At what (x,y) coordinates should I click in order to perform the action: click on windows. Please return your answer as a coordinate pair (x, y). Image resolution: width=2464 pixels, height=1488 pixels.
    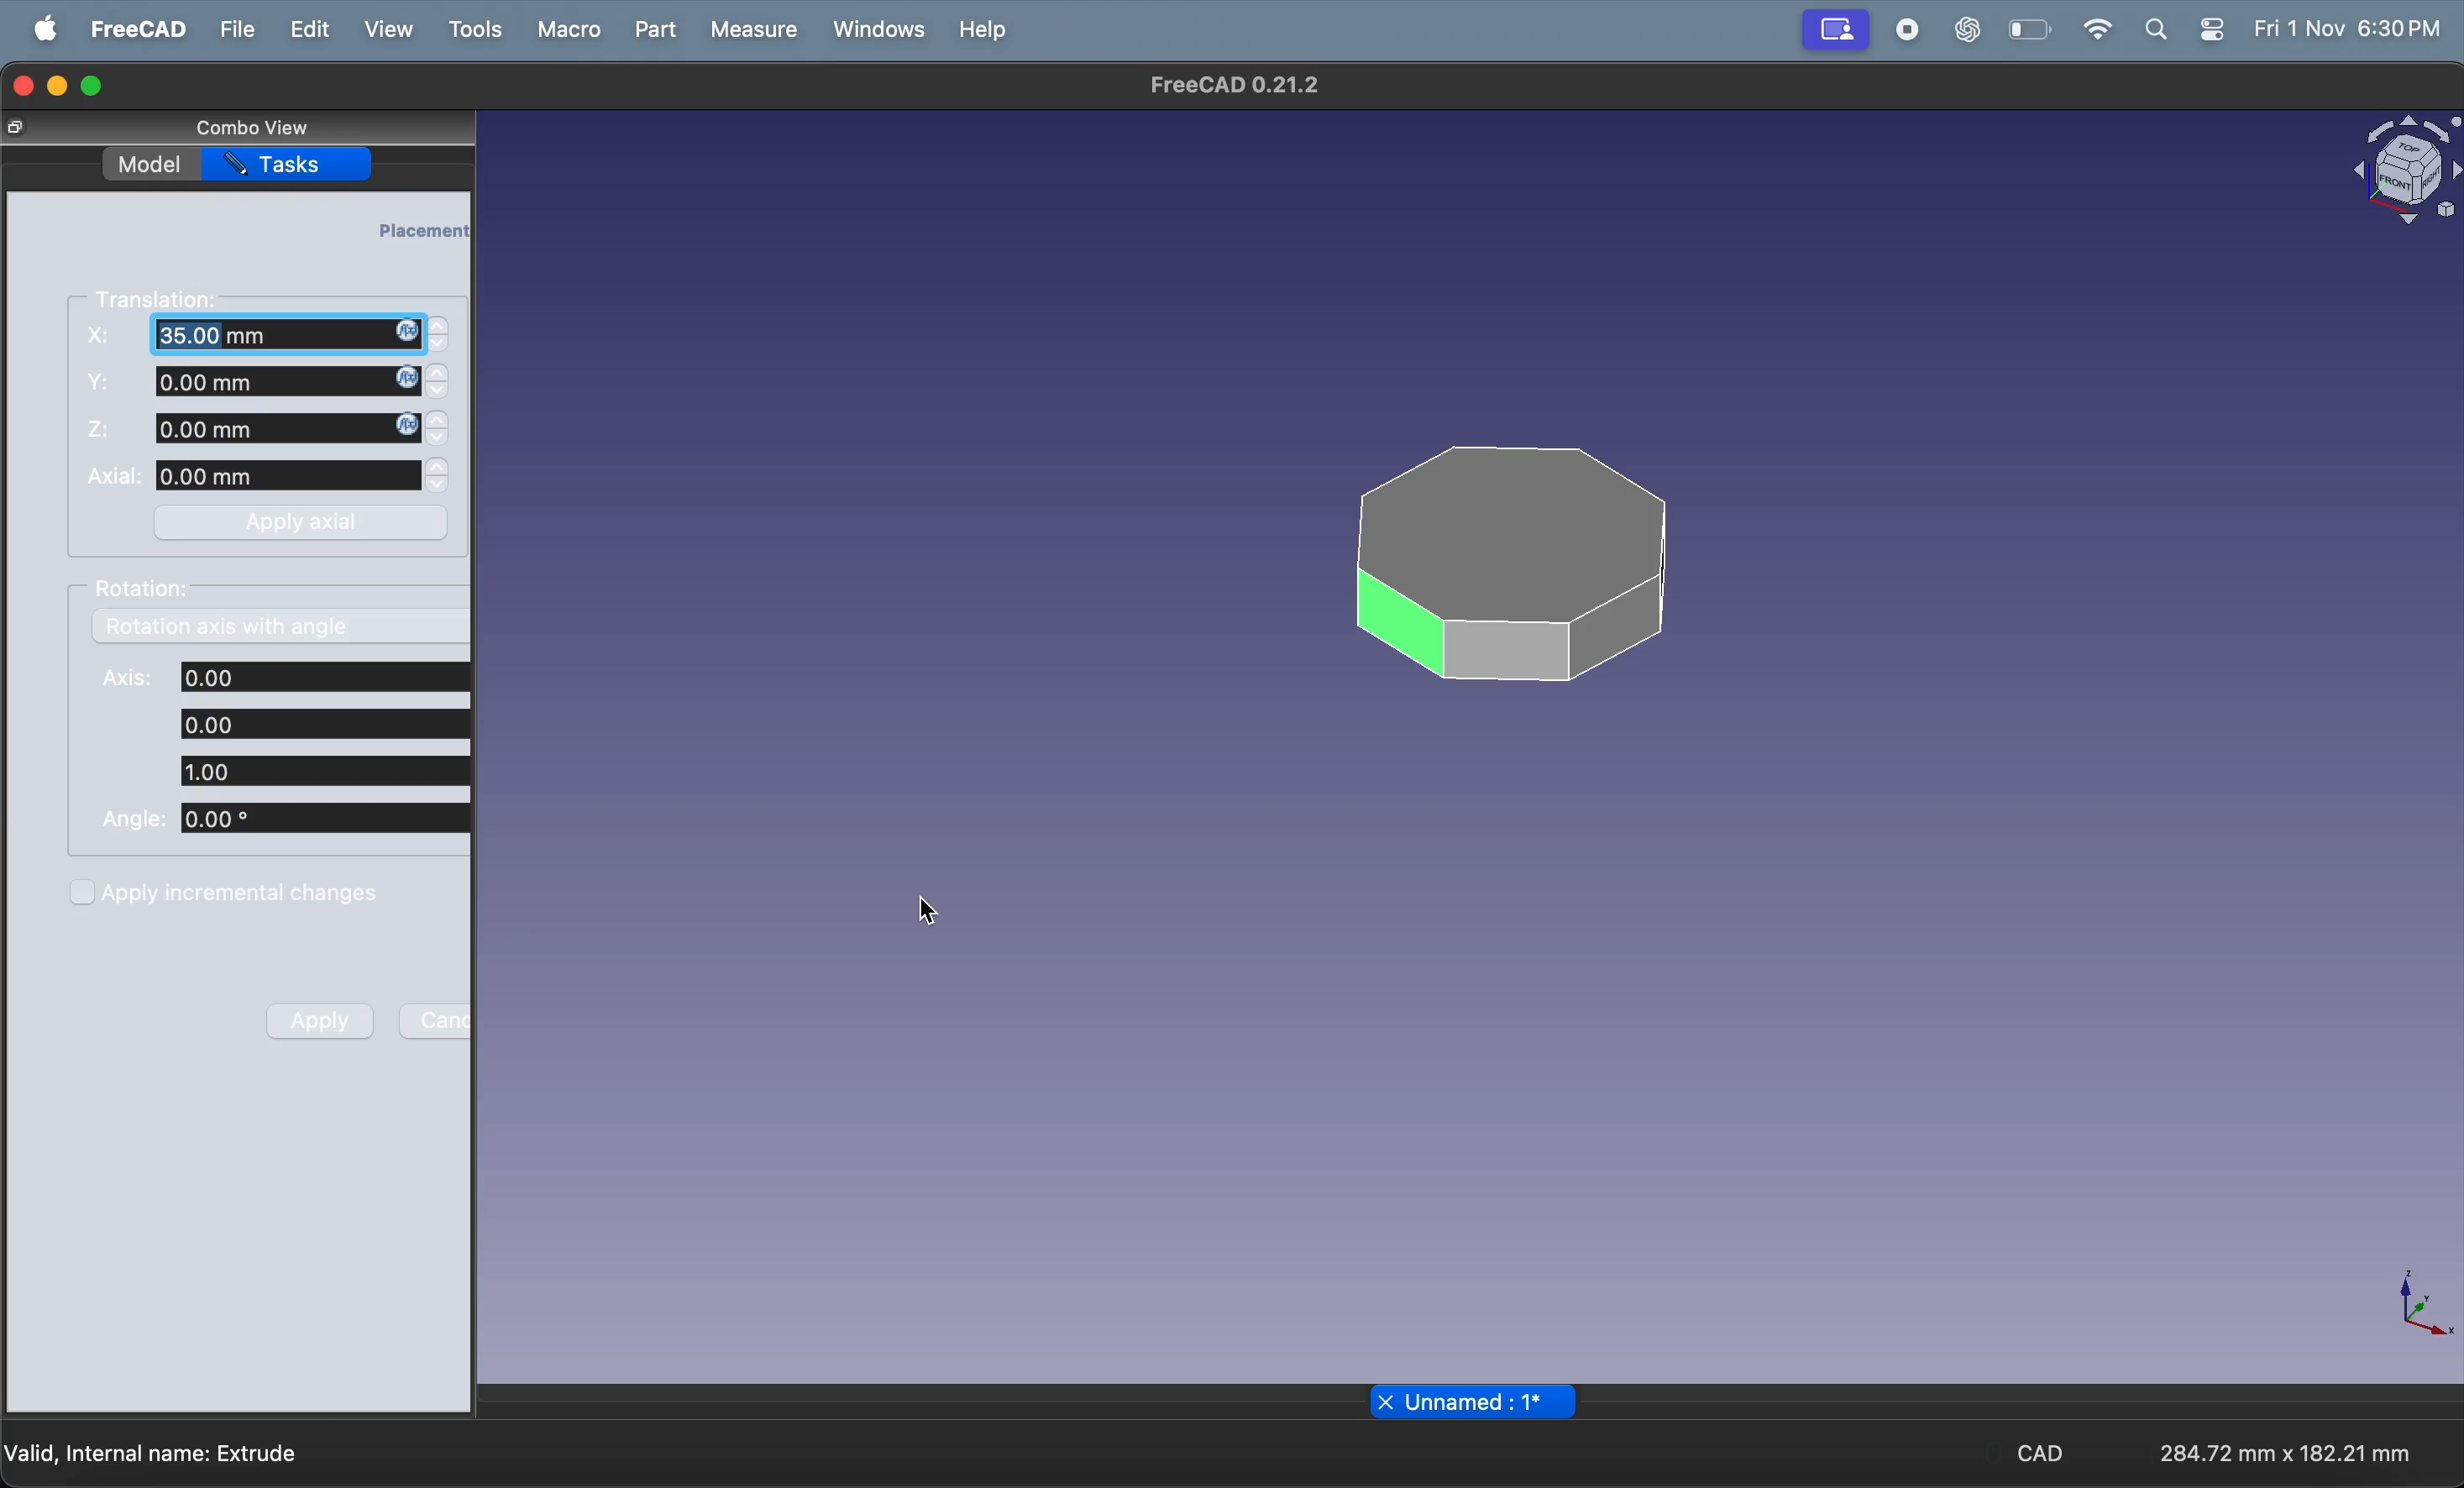
    Looking at the image, I should click on (877, 28).